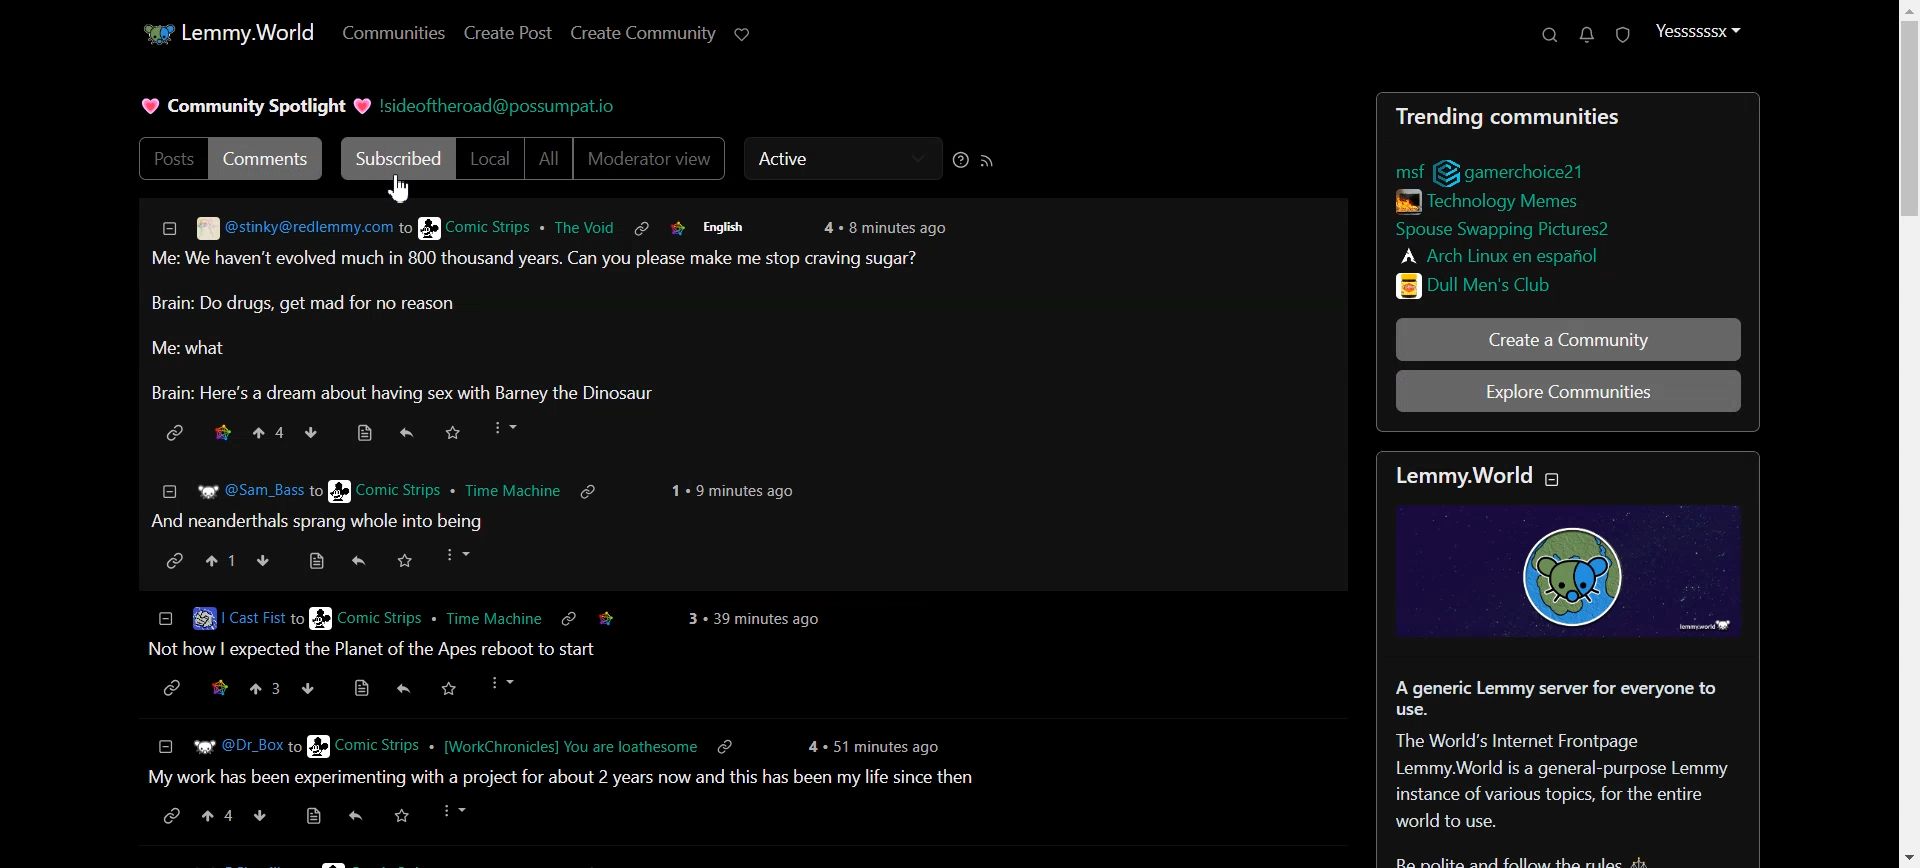 The image size is (1920, 868). I want to click on Text, so click(1570, 771).